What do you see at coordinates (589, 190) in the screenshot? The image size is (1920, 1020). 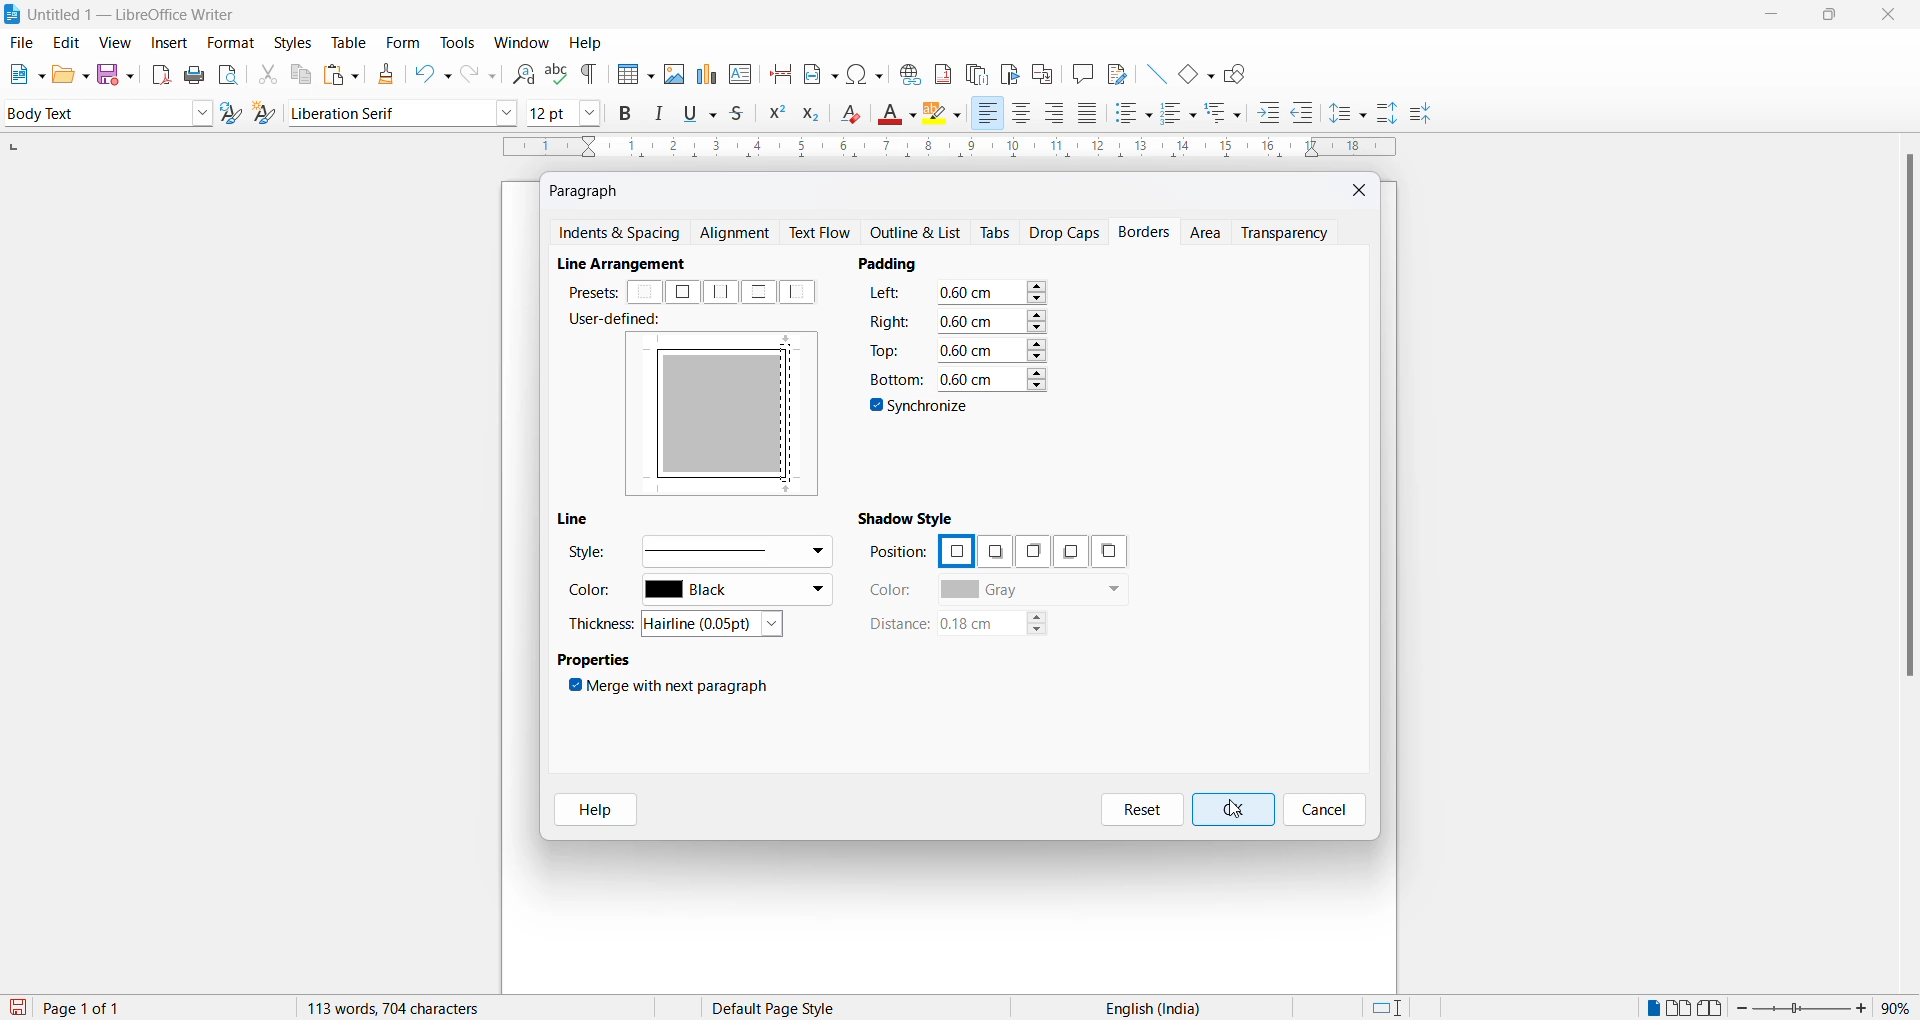 I see `paragraph dialog box` at bounding box center [589, 190].